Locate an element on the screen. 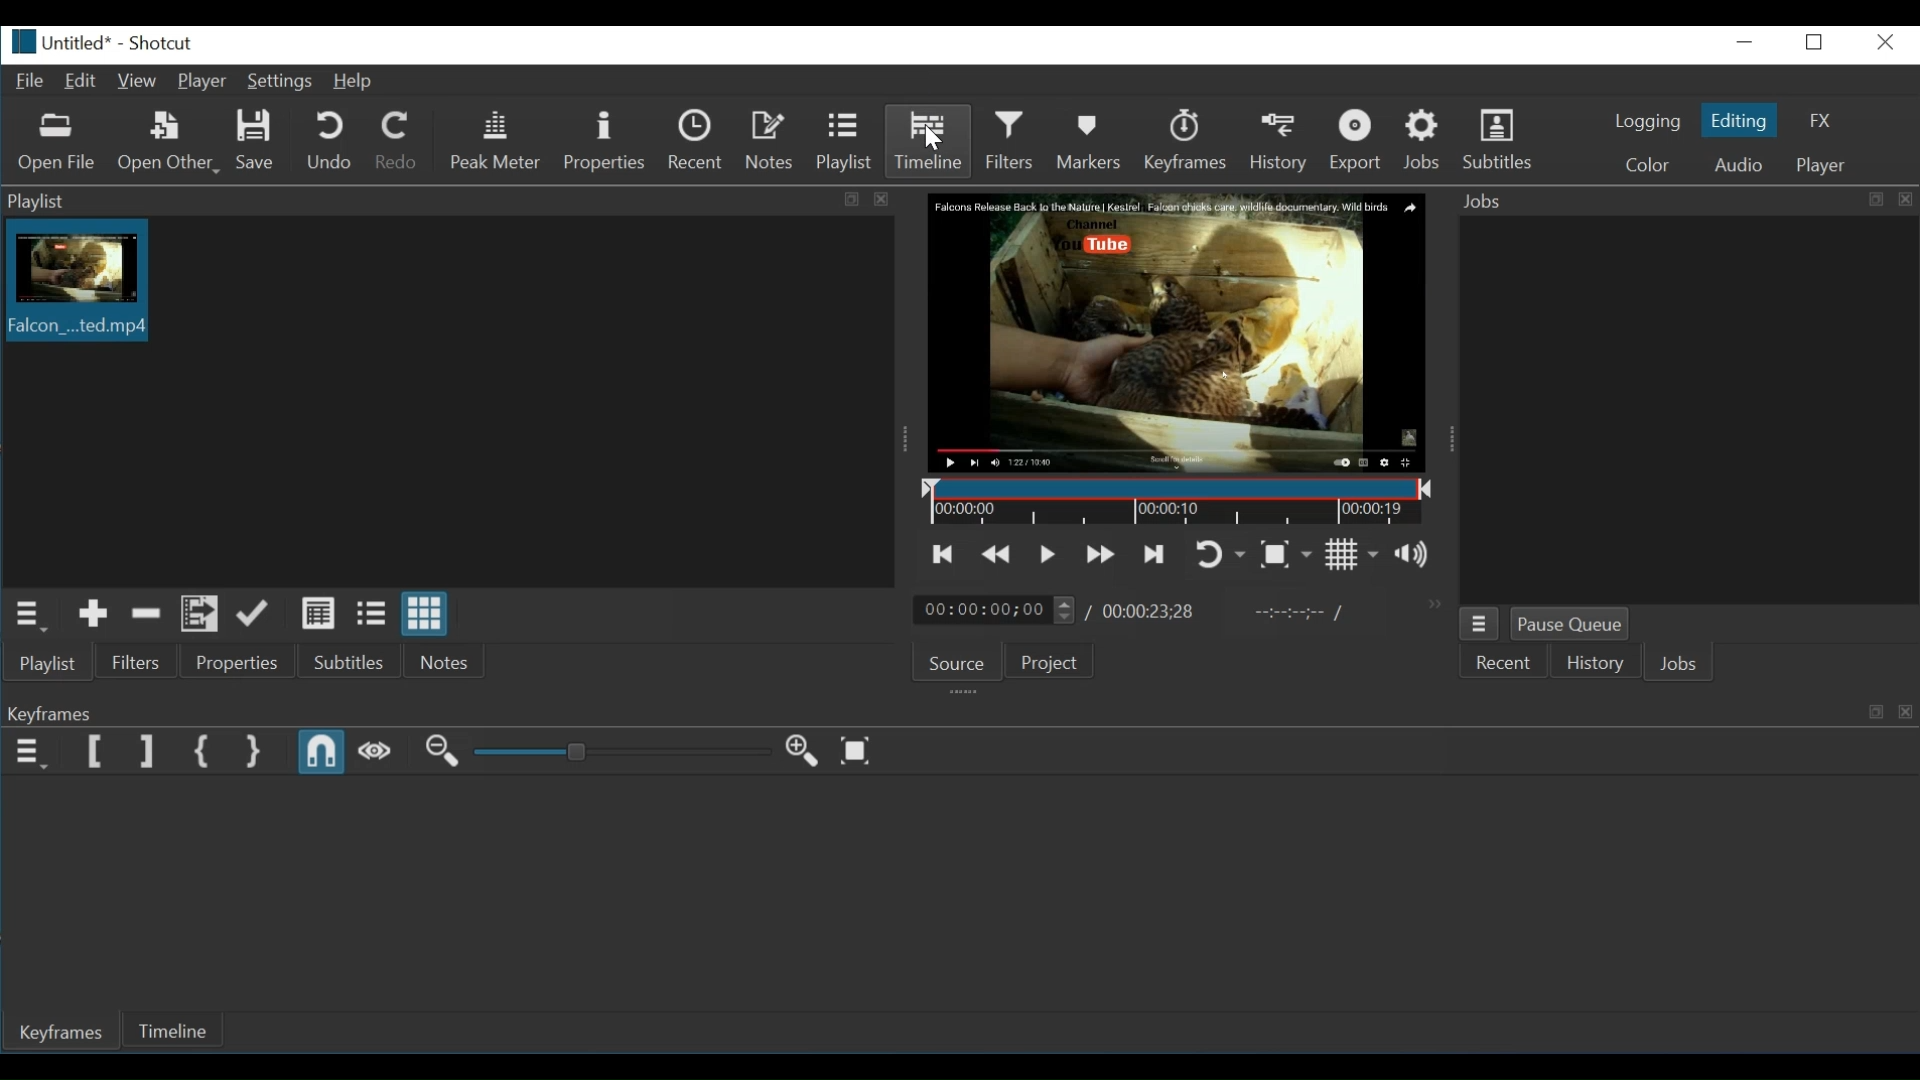 The width and height of the screenshot is (1920, 1080). Help is located at coordinates (355, 83).